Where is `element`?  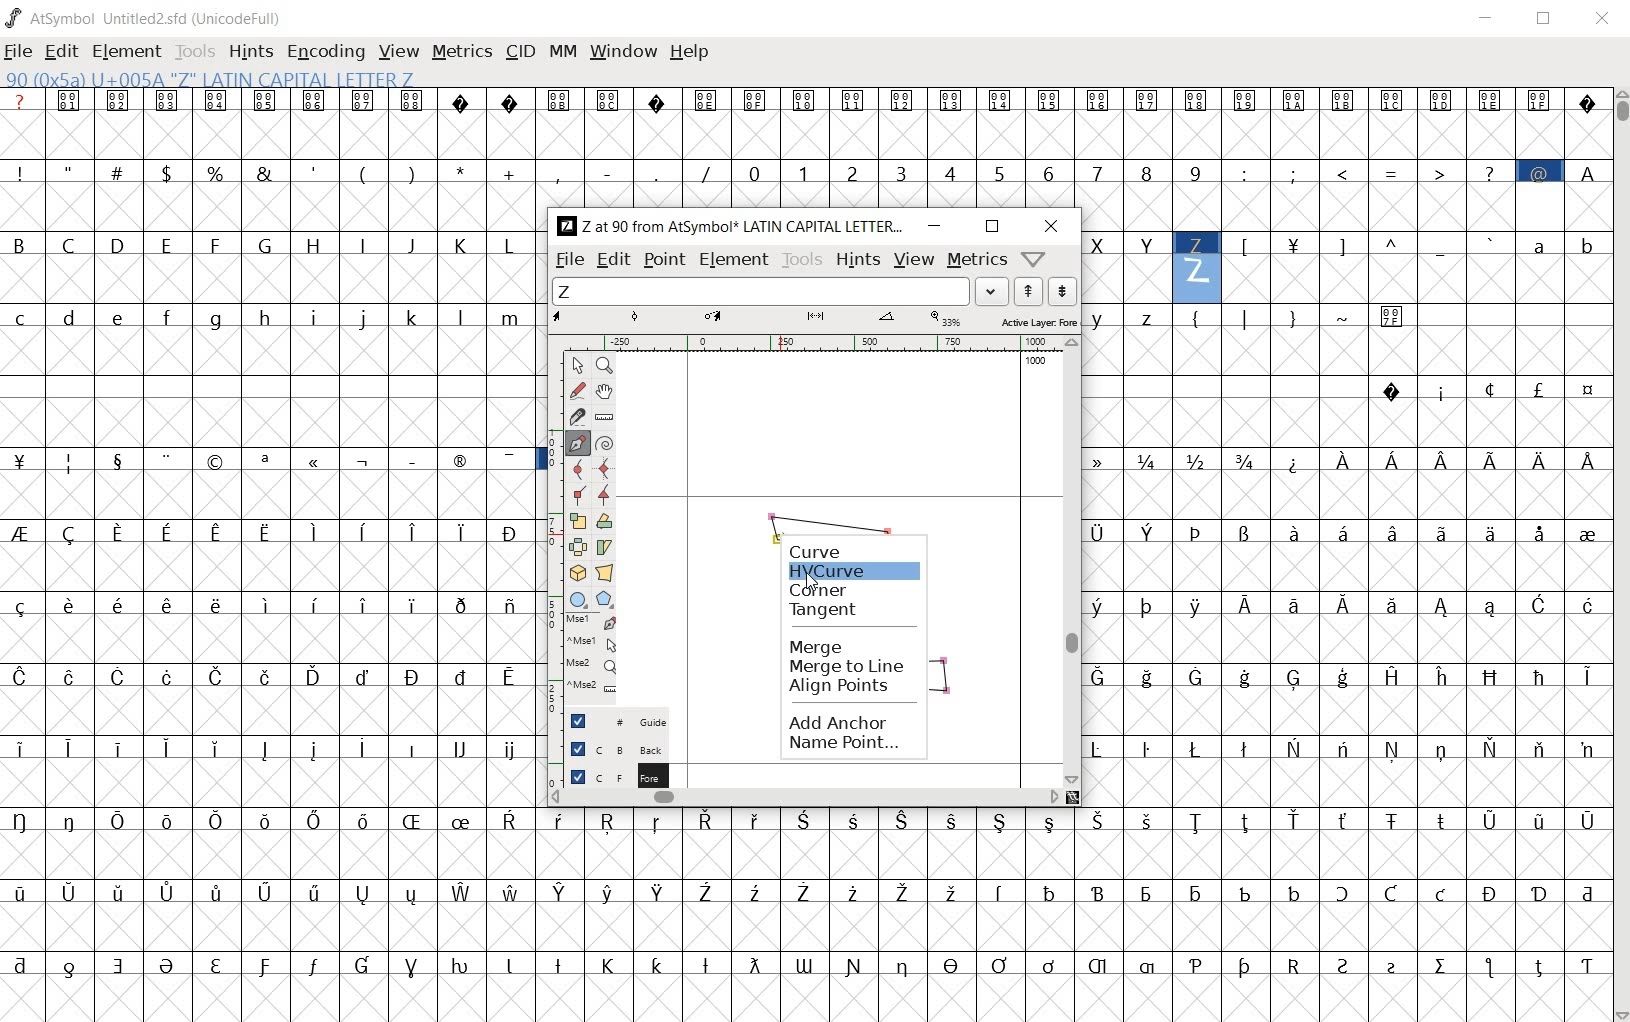 element is located at coordinates (734, 258).